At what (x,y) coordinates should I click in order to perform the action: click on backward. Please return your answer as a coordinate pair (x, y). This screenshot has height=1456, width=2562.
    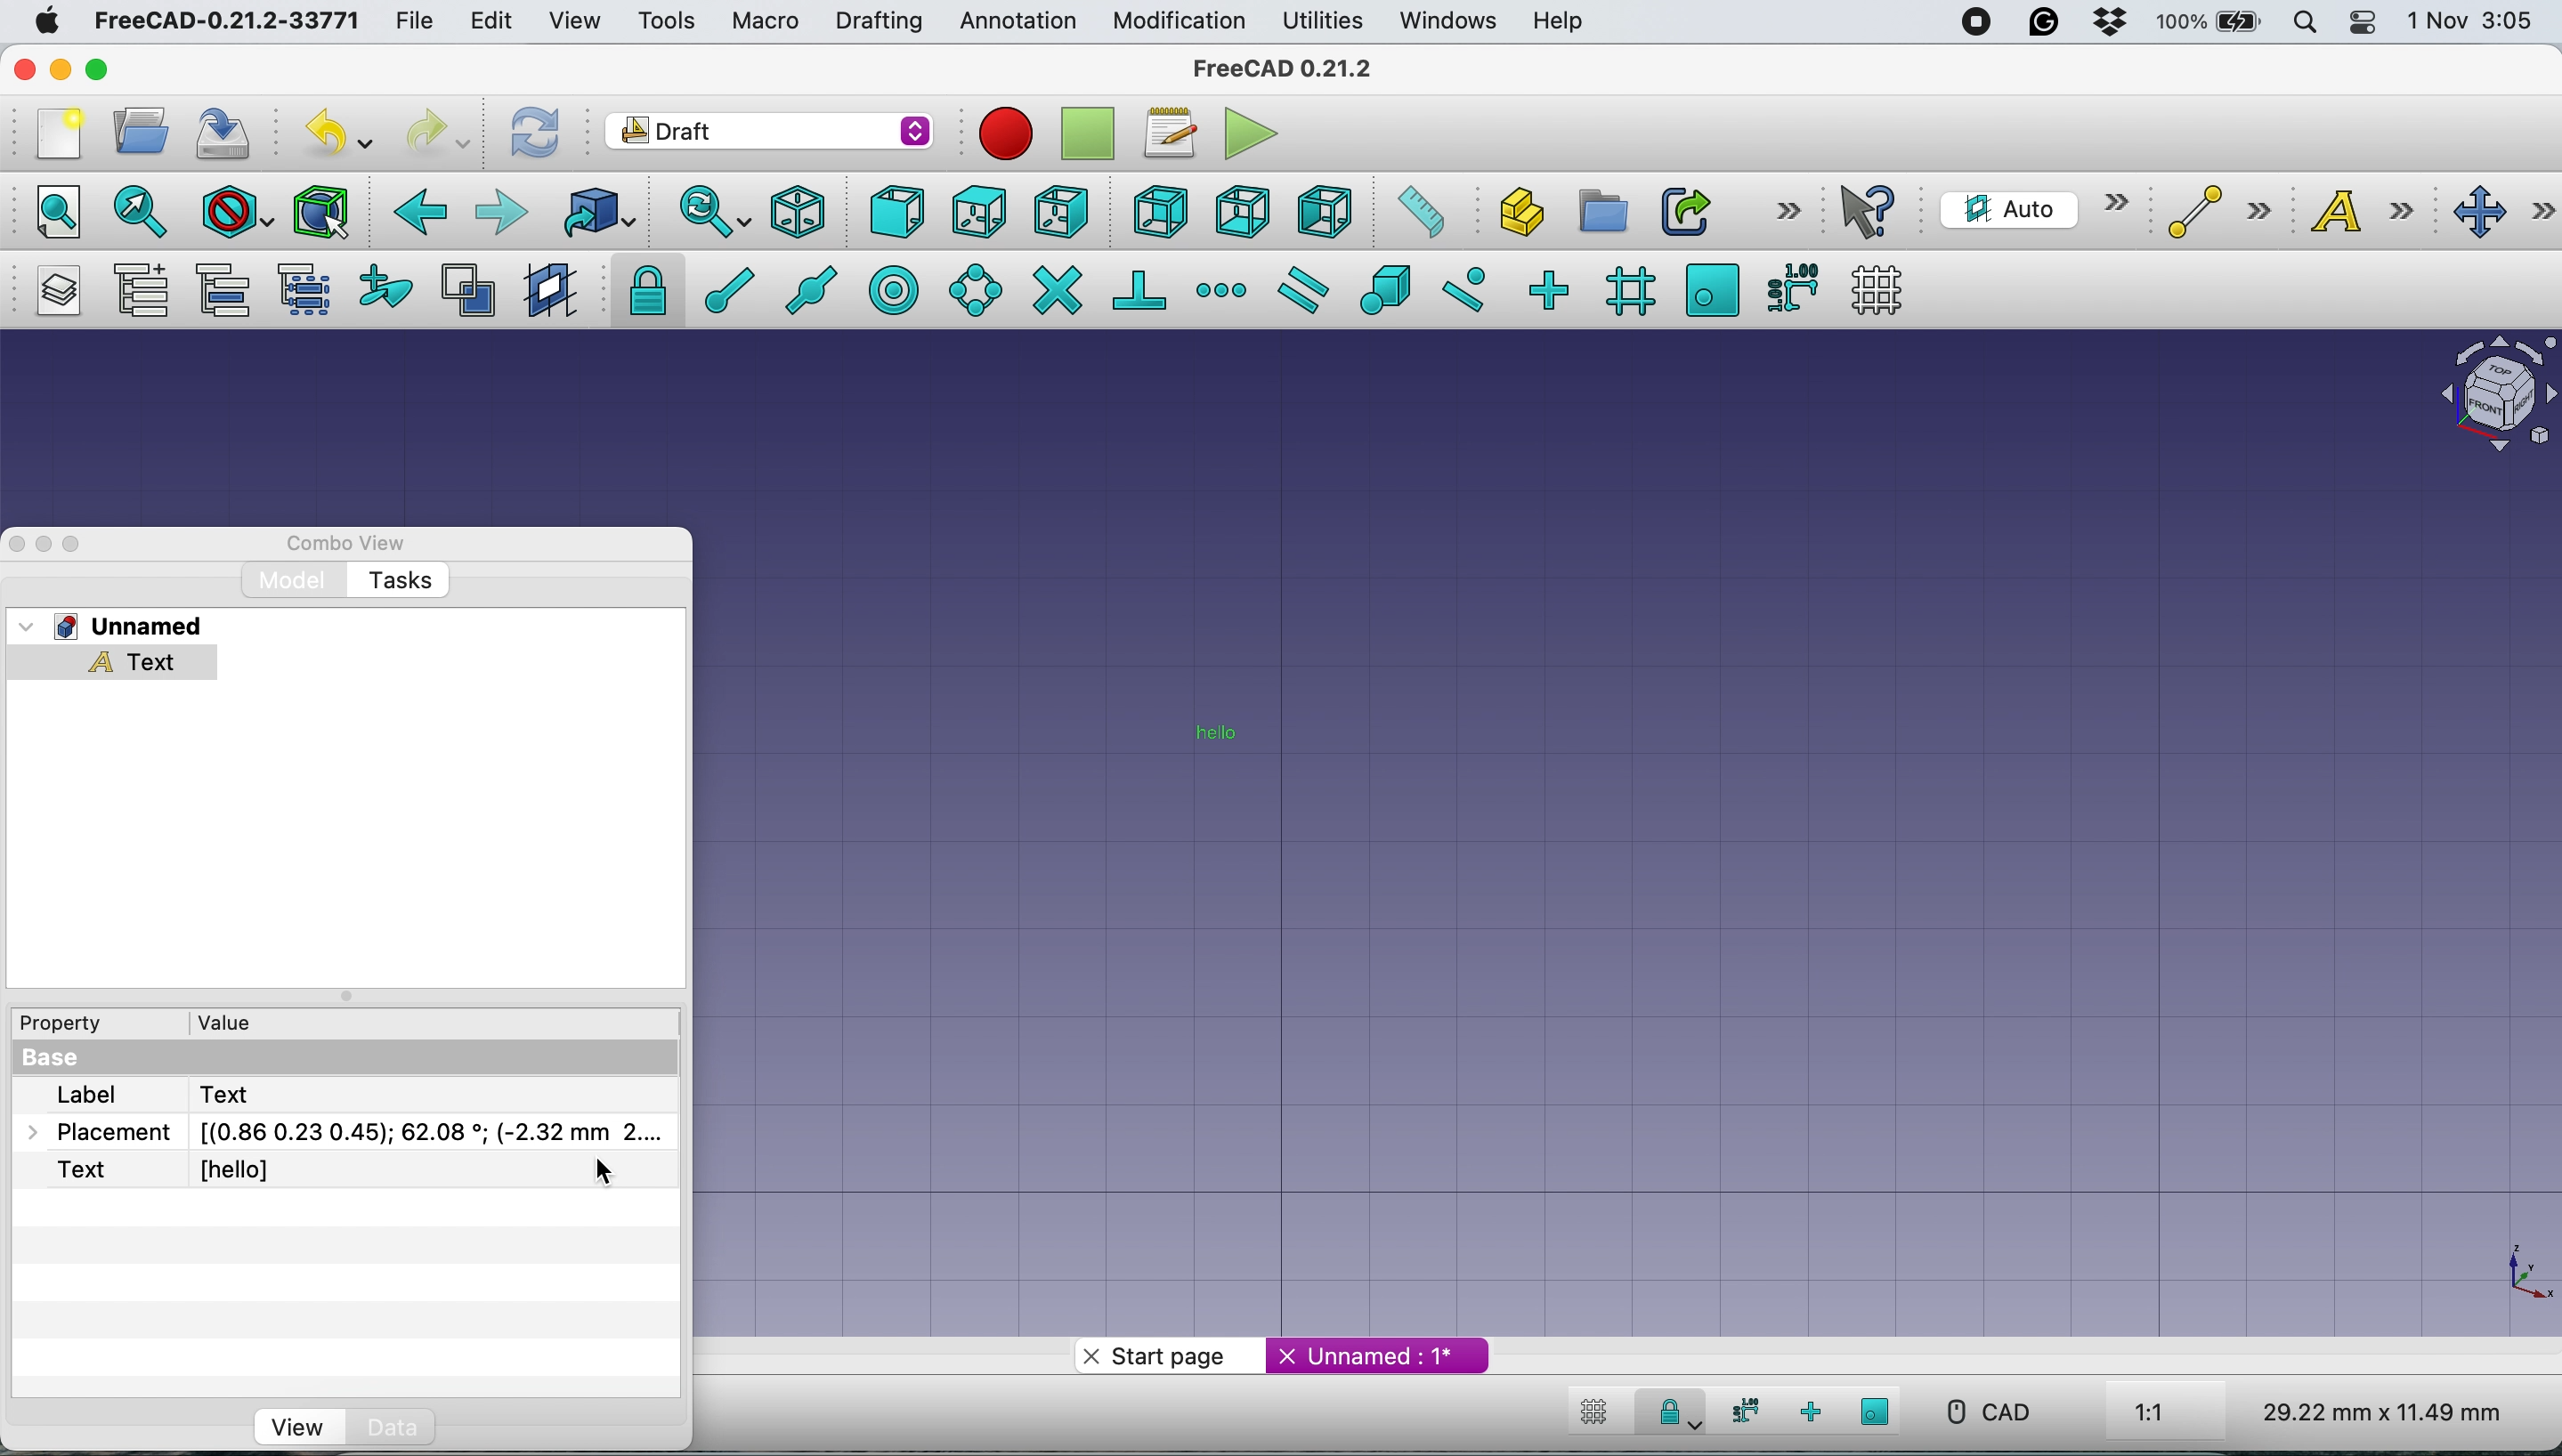
    Looking at the image, I should click on (410, 212).